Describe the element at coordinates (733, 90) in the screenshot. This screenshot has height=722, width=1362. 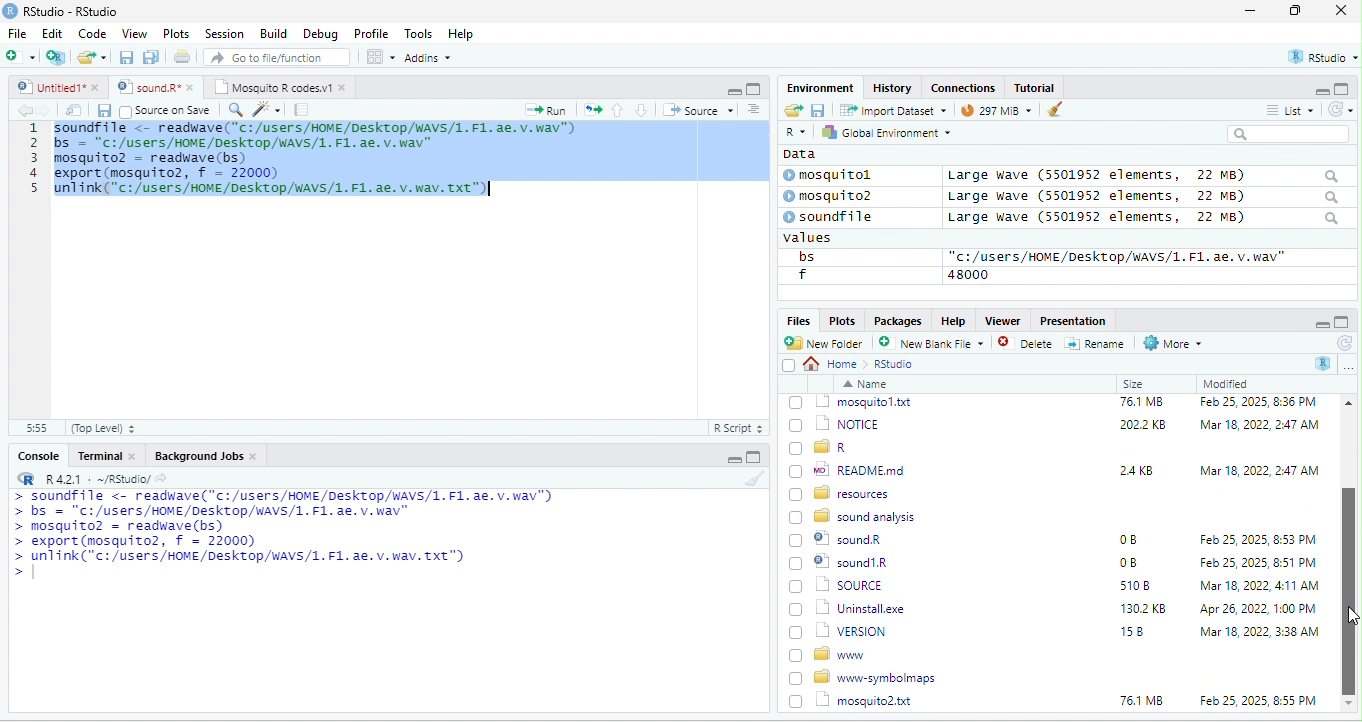
I see `minimize` at that location.